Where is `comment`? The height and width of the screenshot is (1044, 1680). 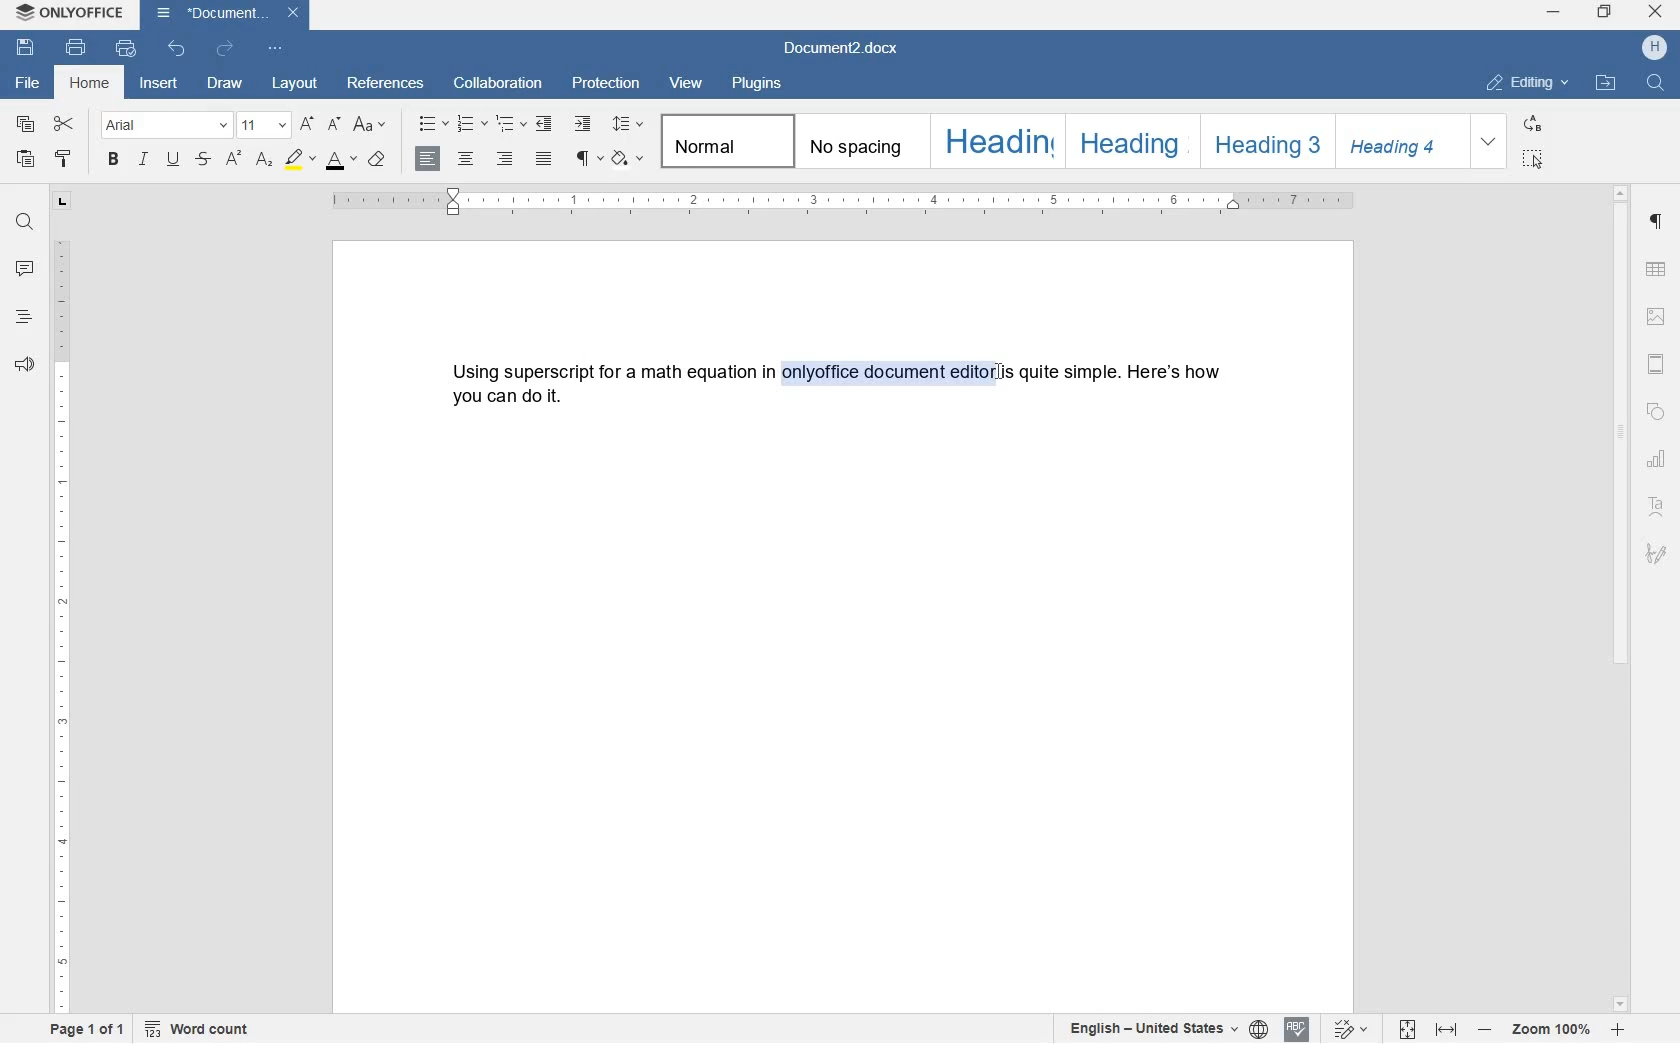 comment is located at coordinates (24, 269).